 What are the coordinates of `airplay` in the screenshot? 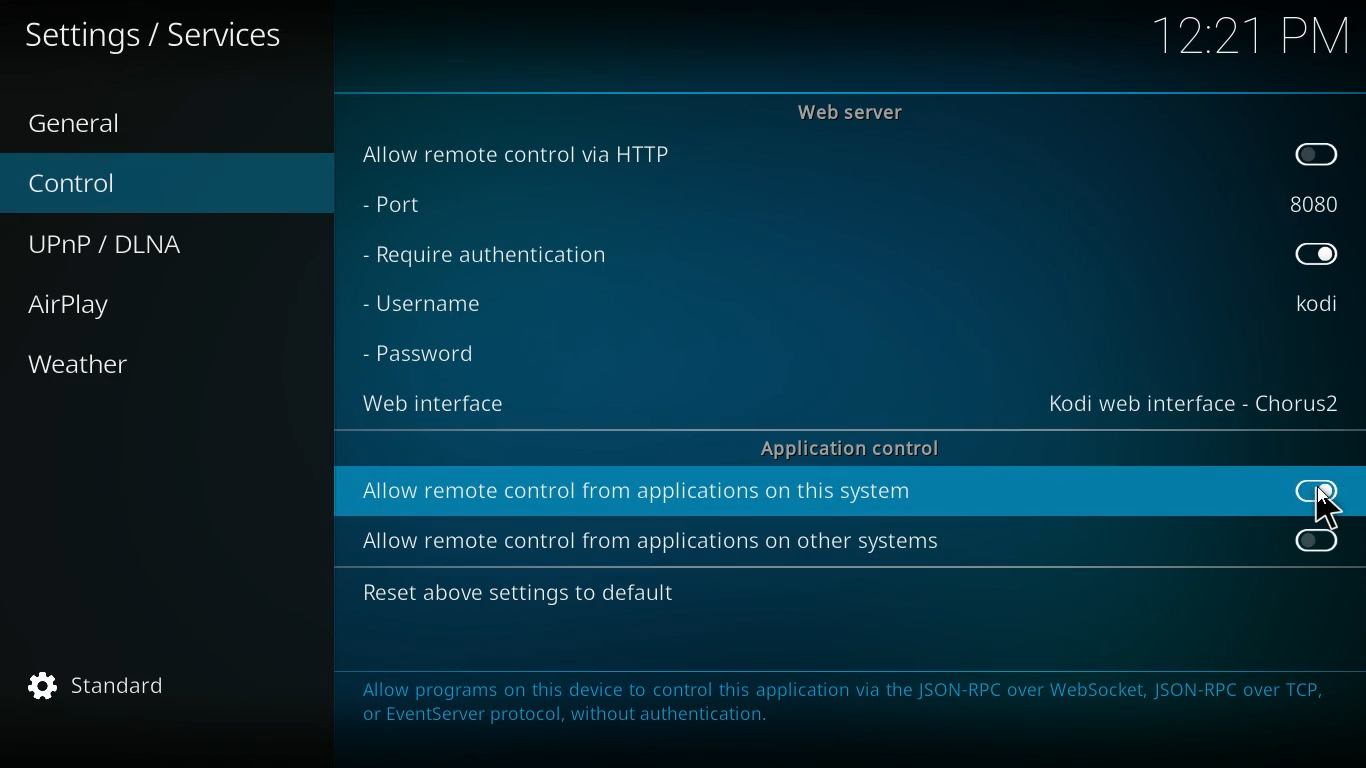 It's located at (169, 310).